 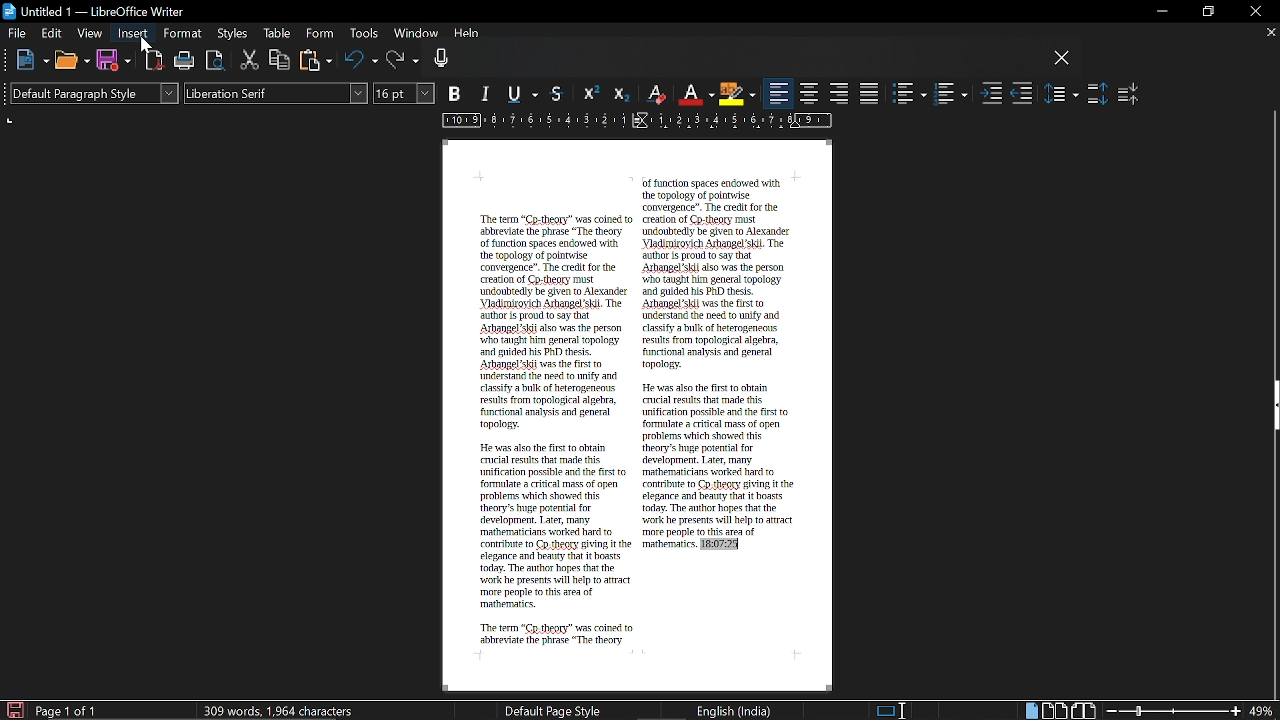 I want to click on page 1 of 1, so click(x=70, y=711).